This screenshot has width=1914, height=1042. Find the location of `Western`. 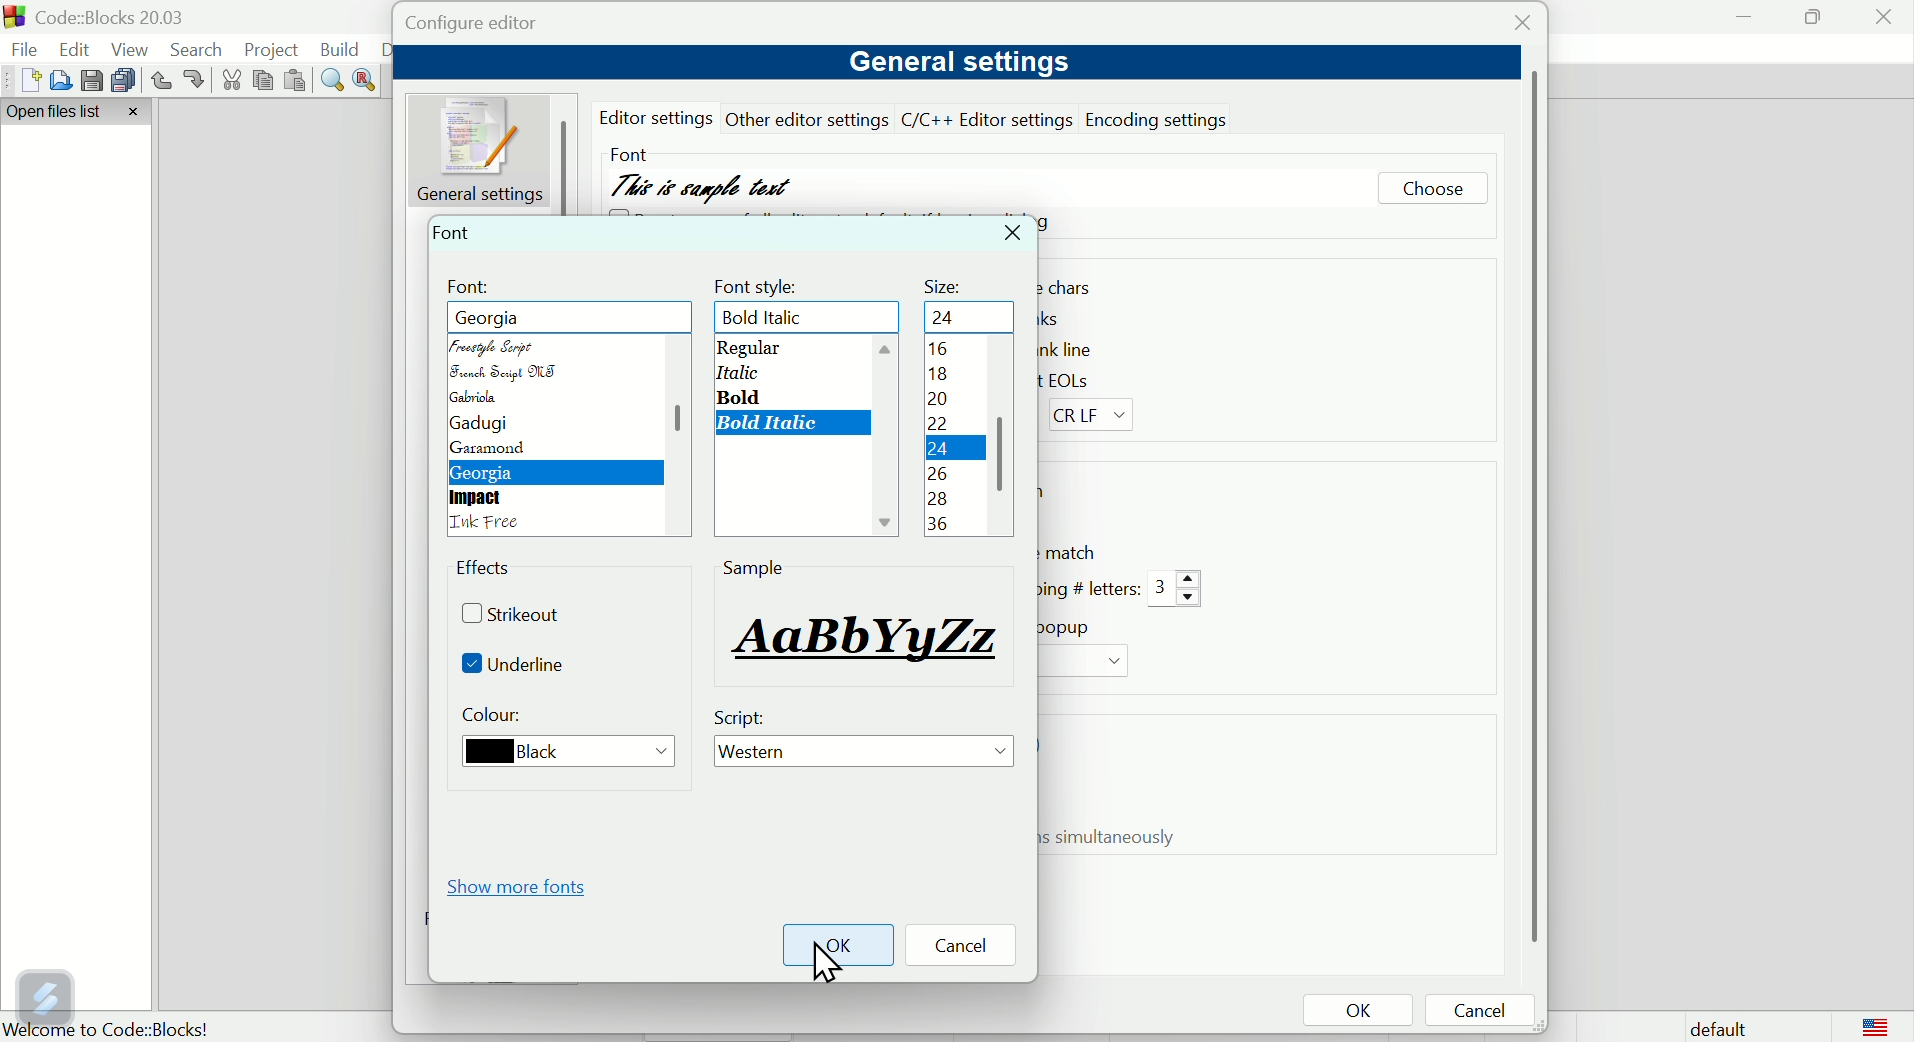

Western is located at coordinates (868, 753).